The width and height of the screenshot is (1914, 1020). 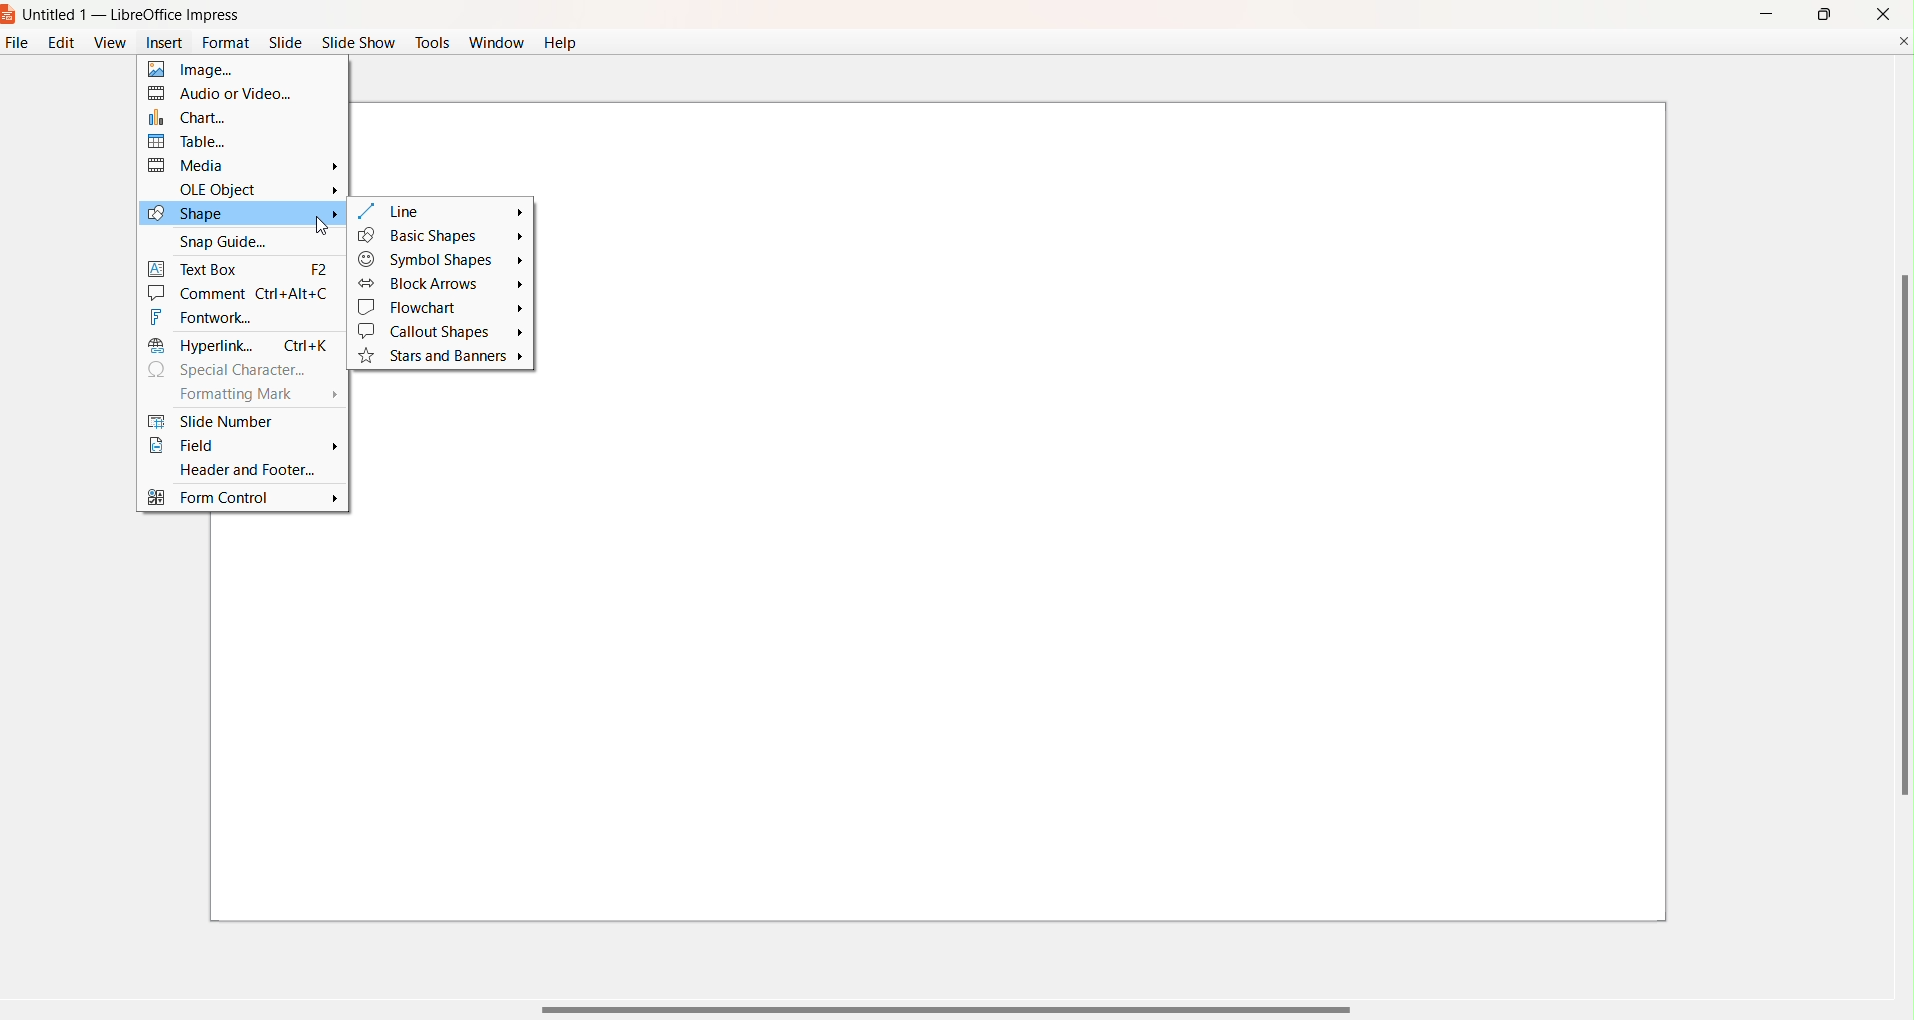 What do you see at coordinates (243, 500) in the screenshot?
I see `Form Control` at bounding box center [243, 500].